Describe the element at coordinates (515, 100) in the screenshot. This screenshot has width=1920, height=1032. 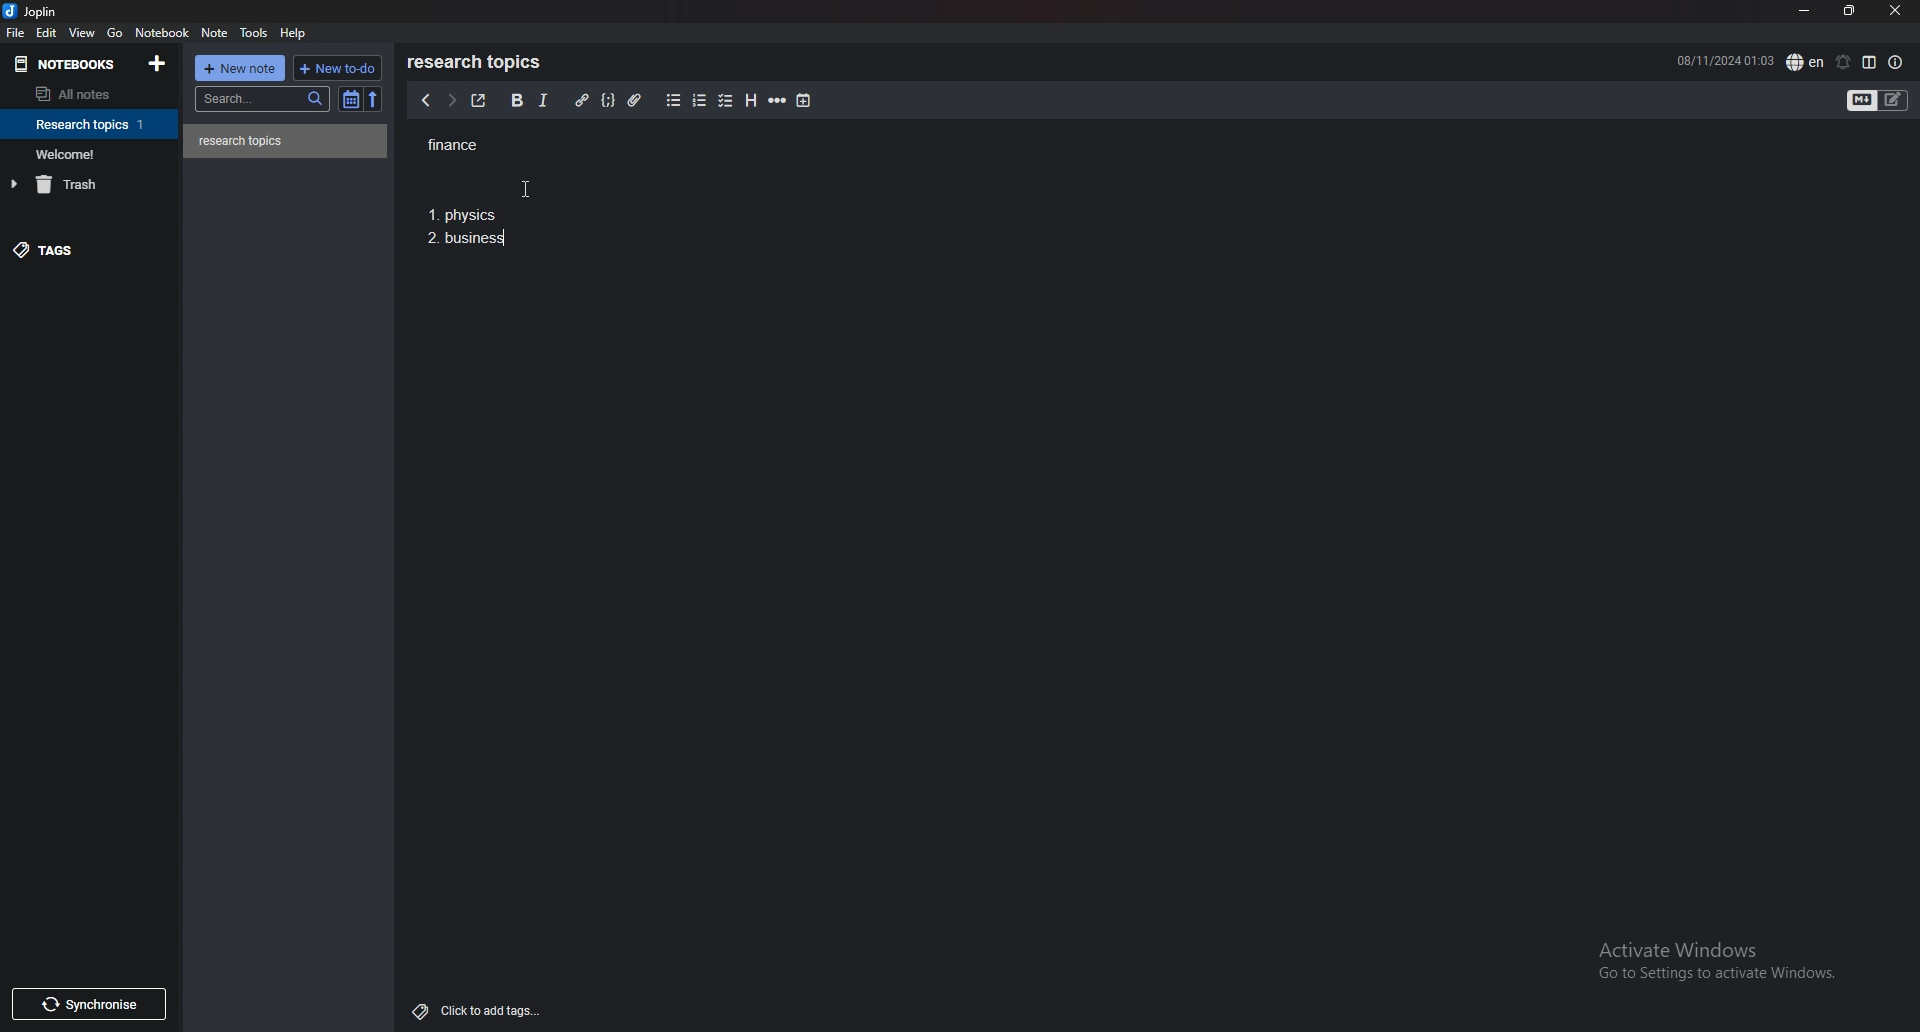
I see `bold` at that location.